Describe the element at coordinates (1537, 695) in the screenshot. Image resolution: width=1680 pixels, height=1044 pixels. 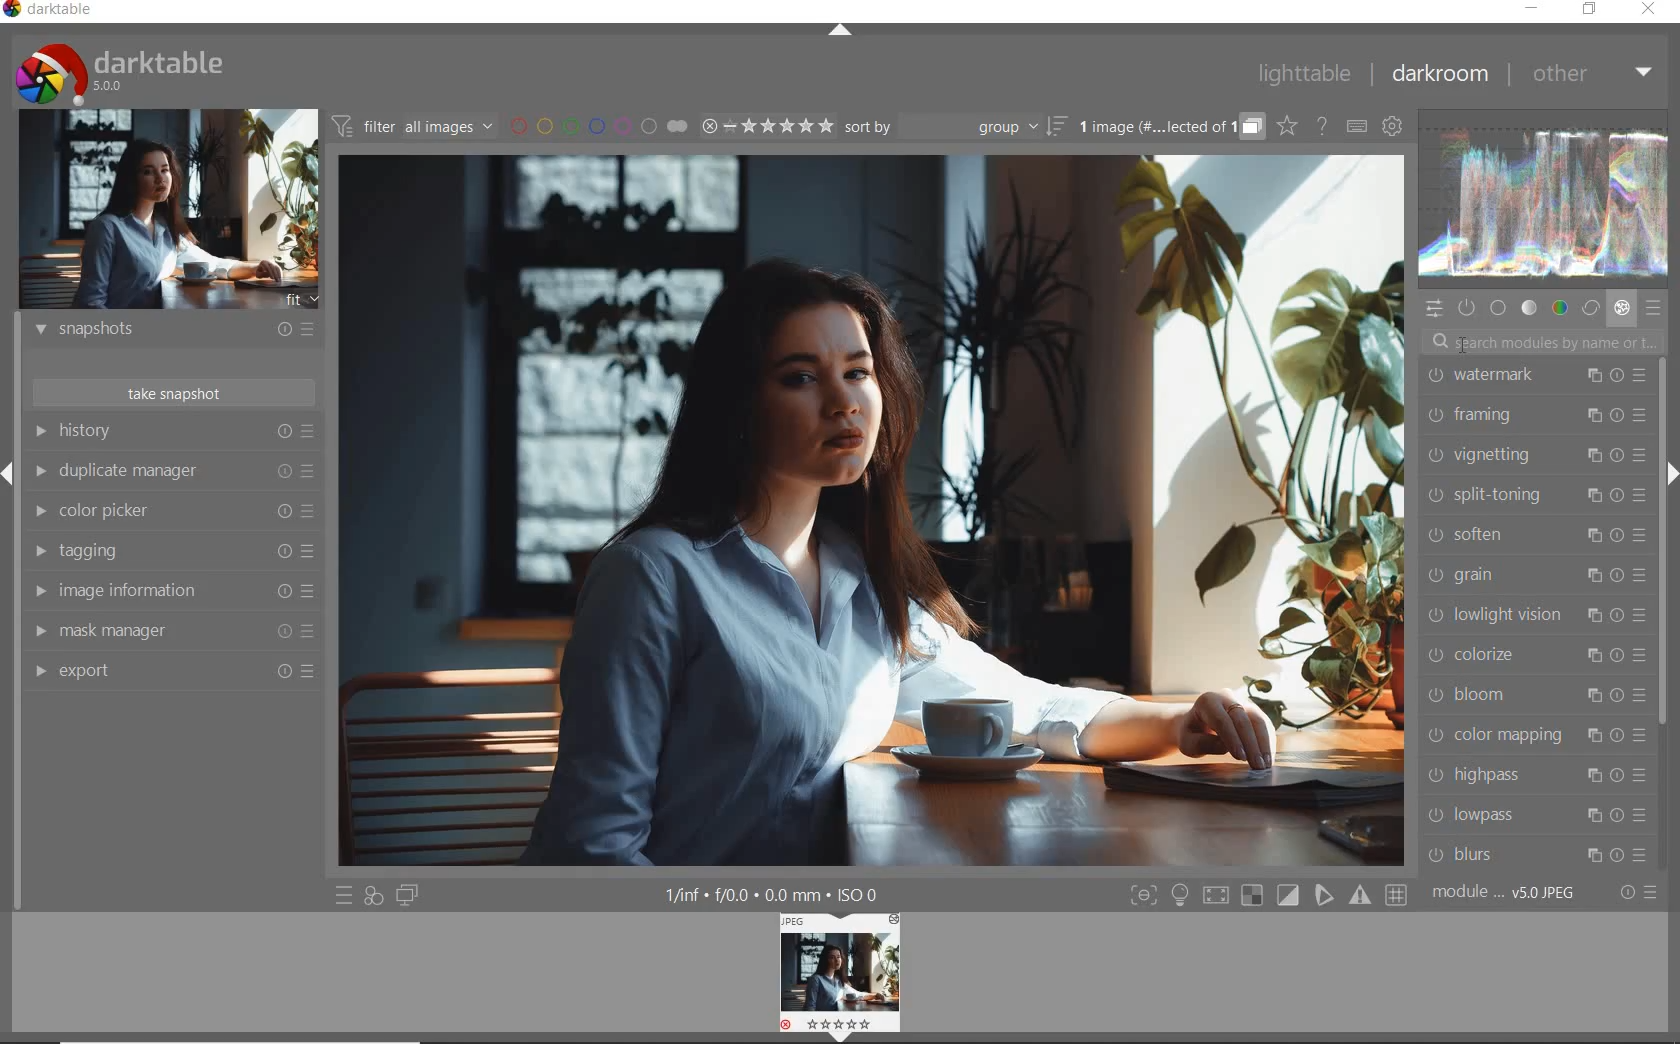
I see `bloom` at that location.